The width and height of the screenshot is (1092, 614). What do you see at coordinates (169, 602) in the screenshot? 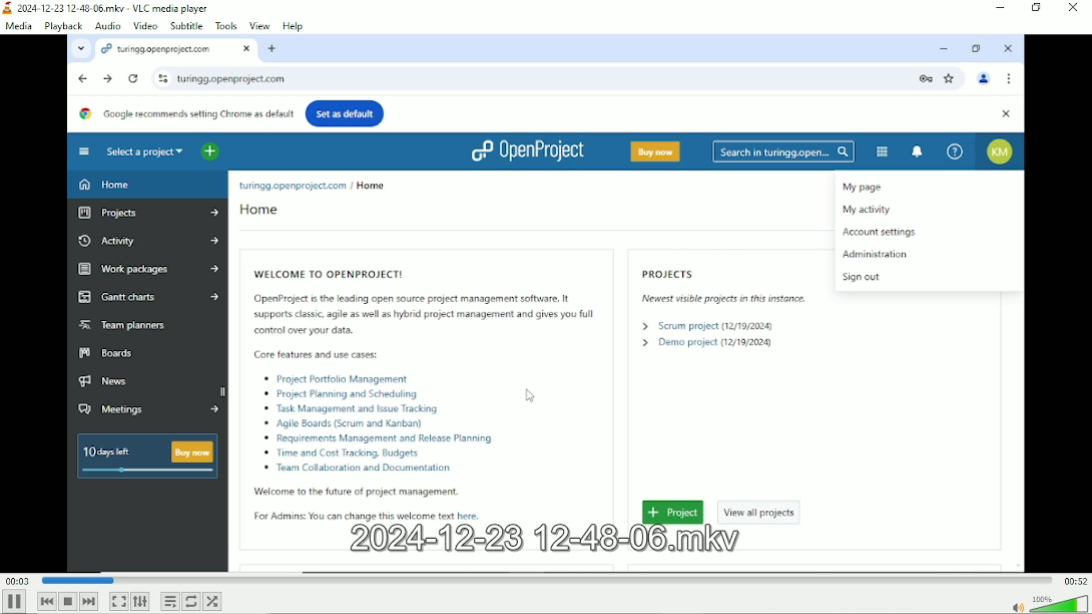
I see `Toggle playlist` at bounding box center [169, 602].